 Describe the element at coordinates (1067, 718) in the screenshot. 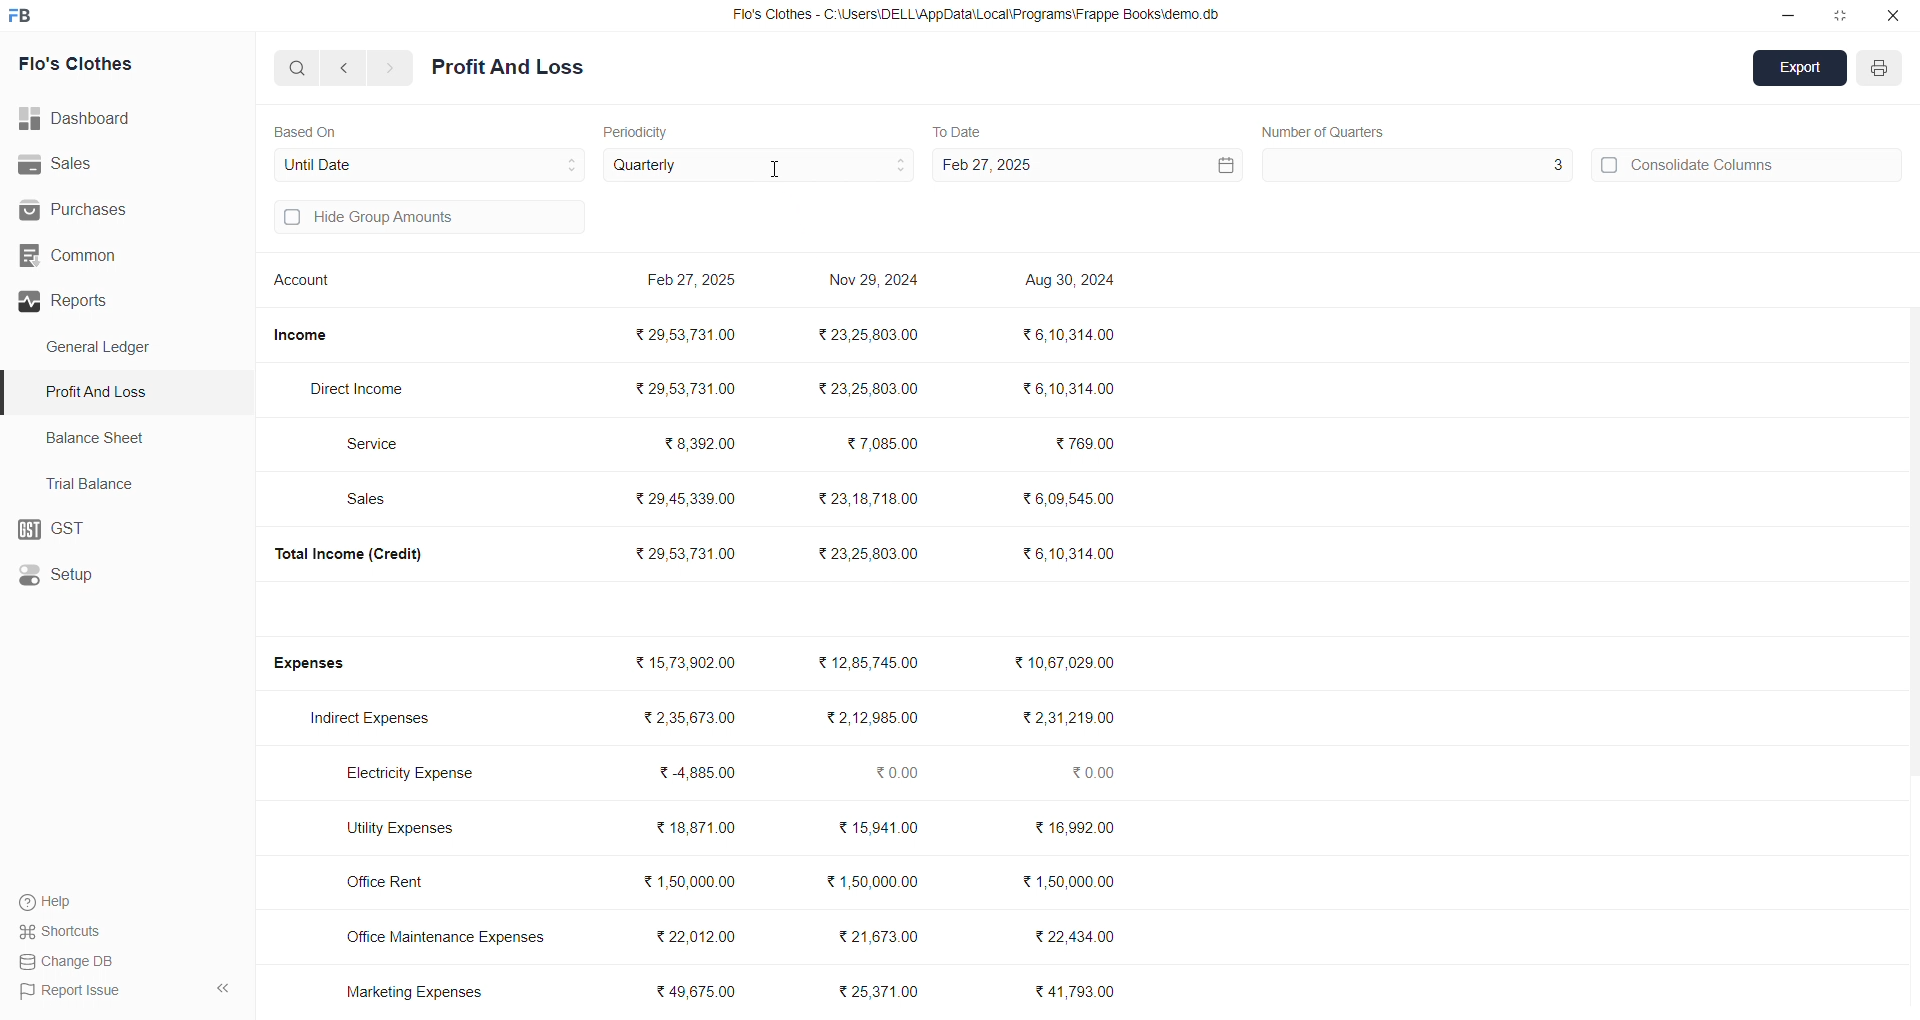

I see `₹2,31,219.00` at that location.